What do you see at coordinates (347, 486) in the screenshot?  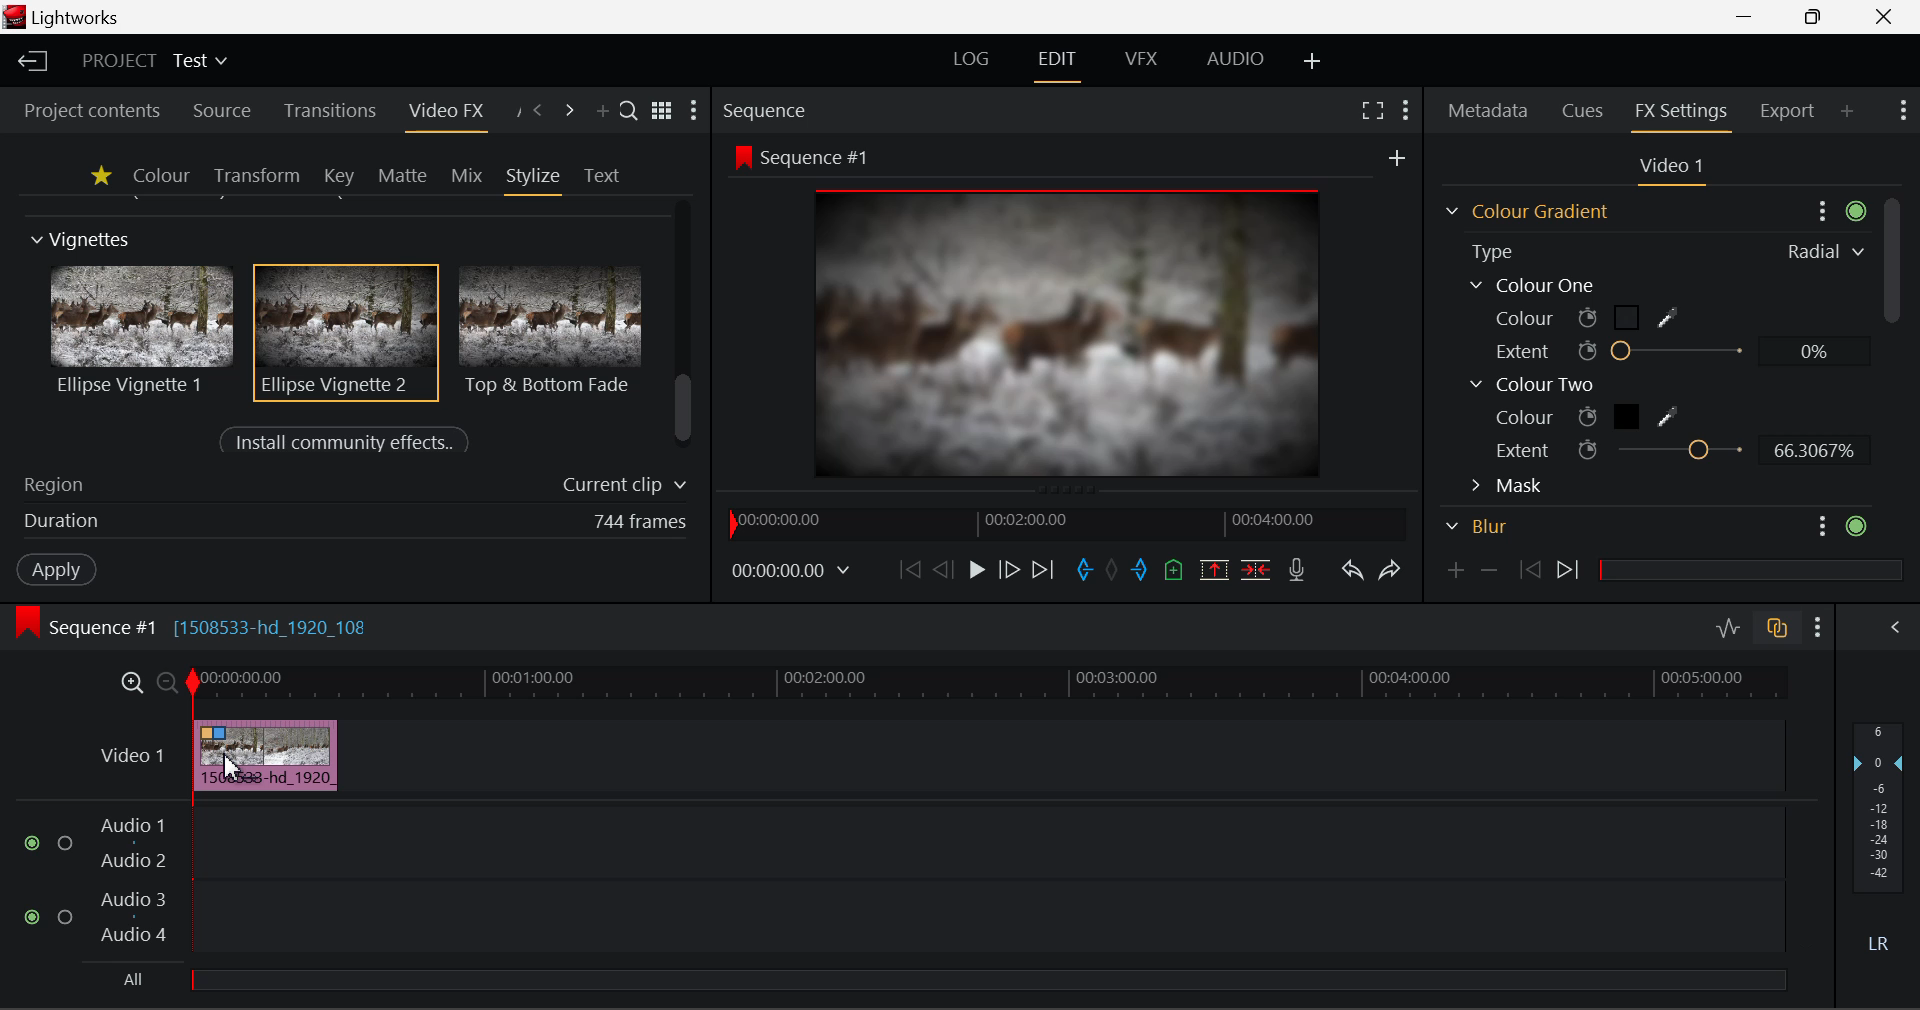 I see `Region of Effect` at bounding box center [347, 486].